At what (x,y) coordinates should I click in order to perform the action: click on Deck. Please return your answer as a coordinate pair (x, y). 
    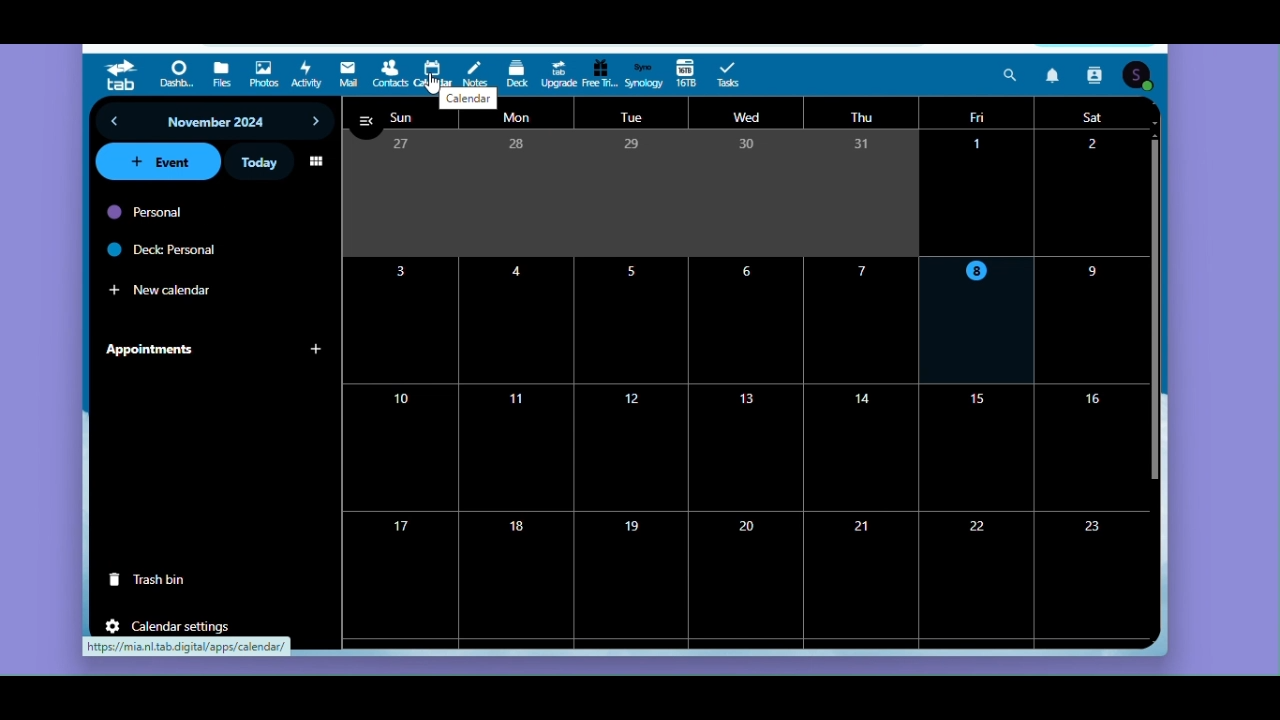
    Looking at the image, I should click on (518, 75).